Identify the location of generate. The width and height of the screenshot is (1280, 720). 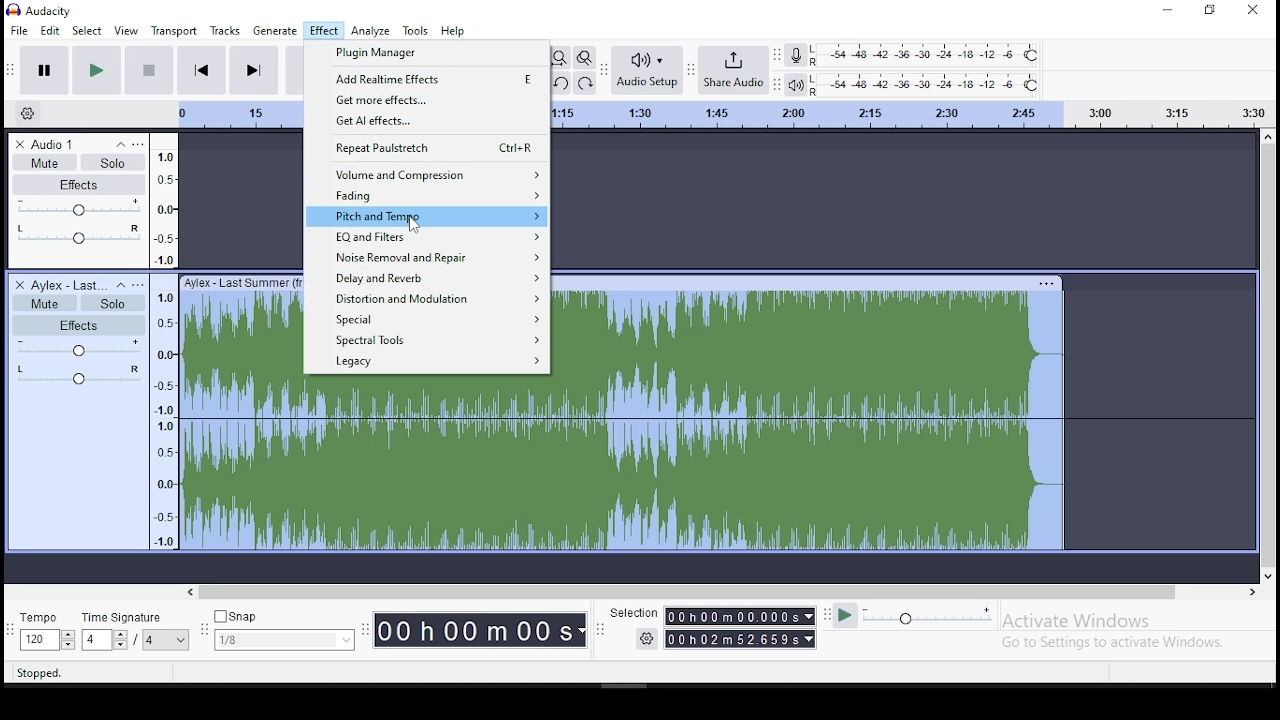
(276, 32).